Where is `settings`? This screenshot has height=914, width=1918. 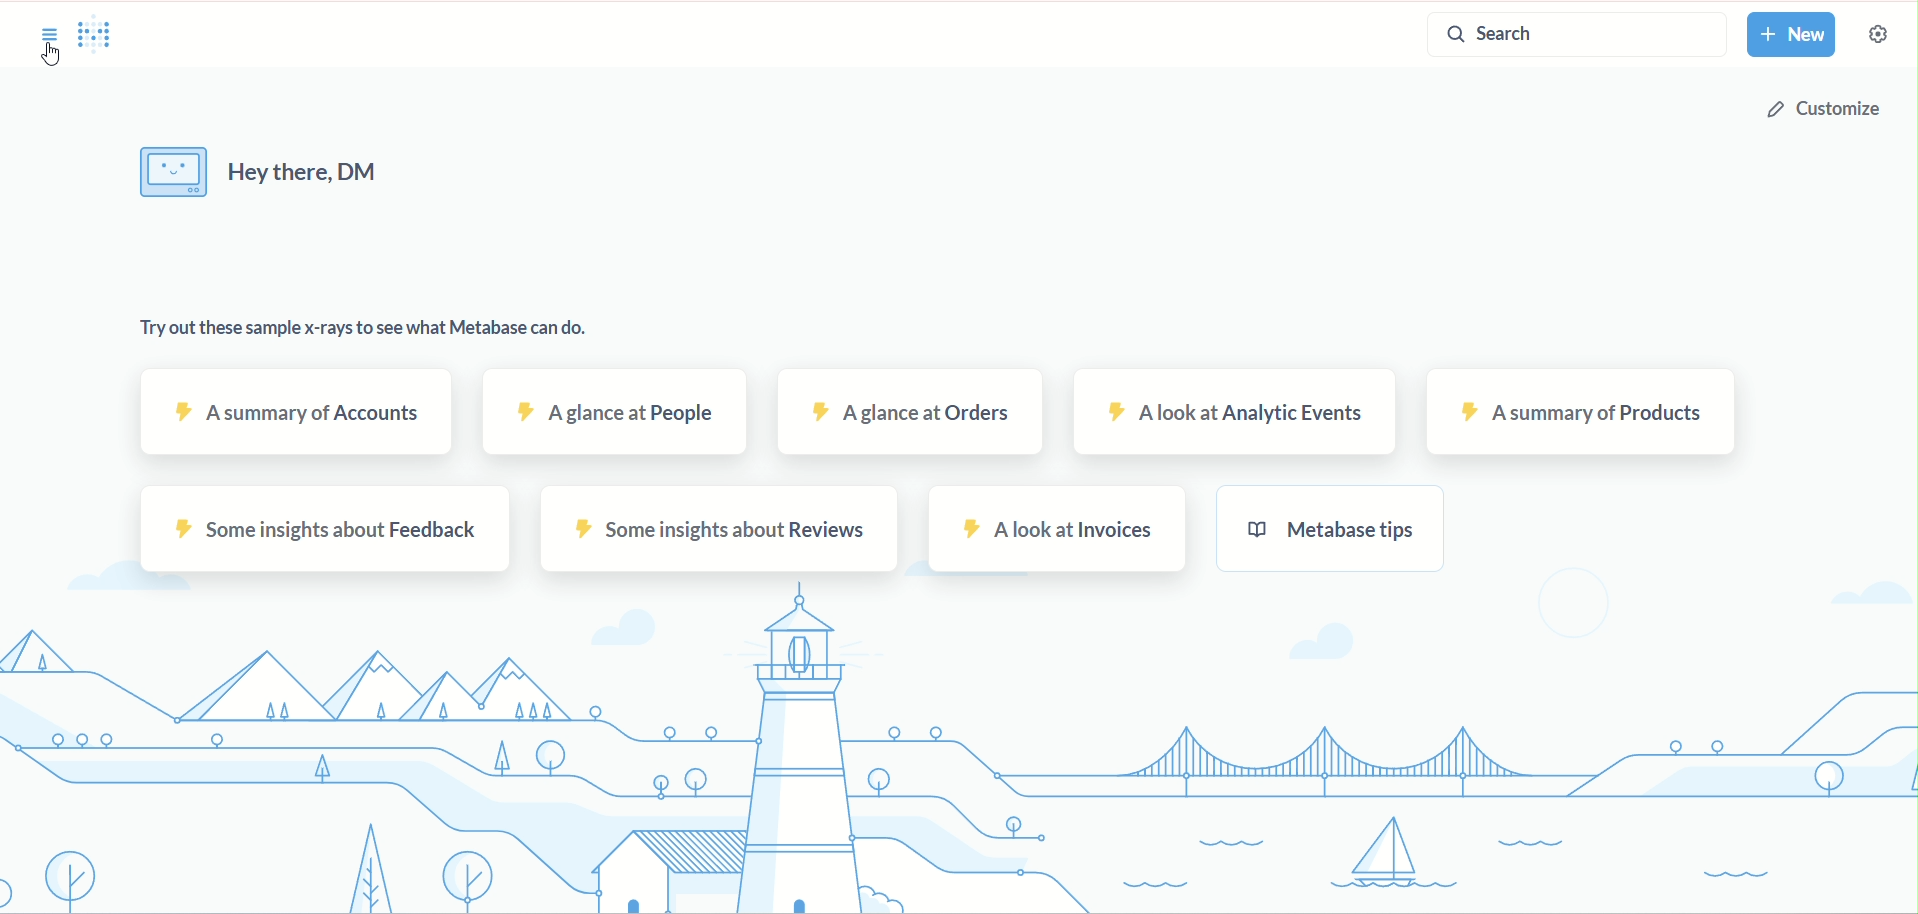 settings is located at coordinates (1876, 33).